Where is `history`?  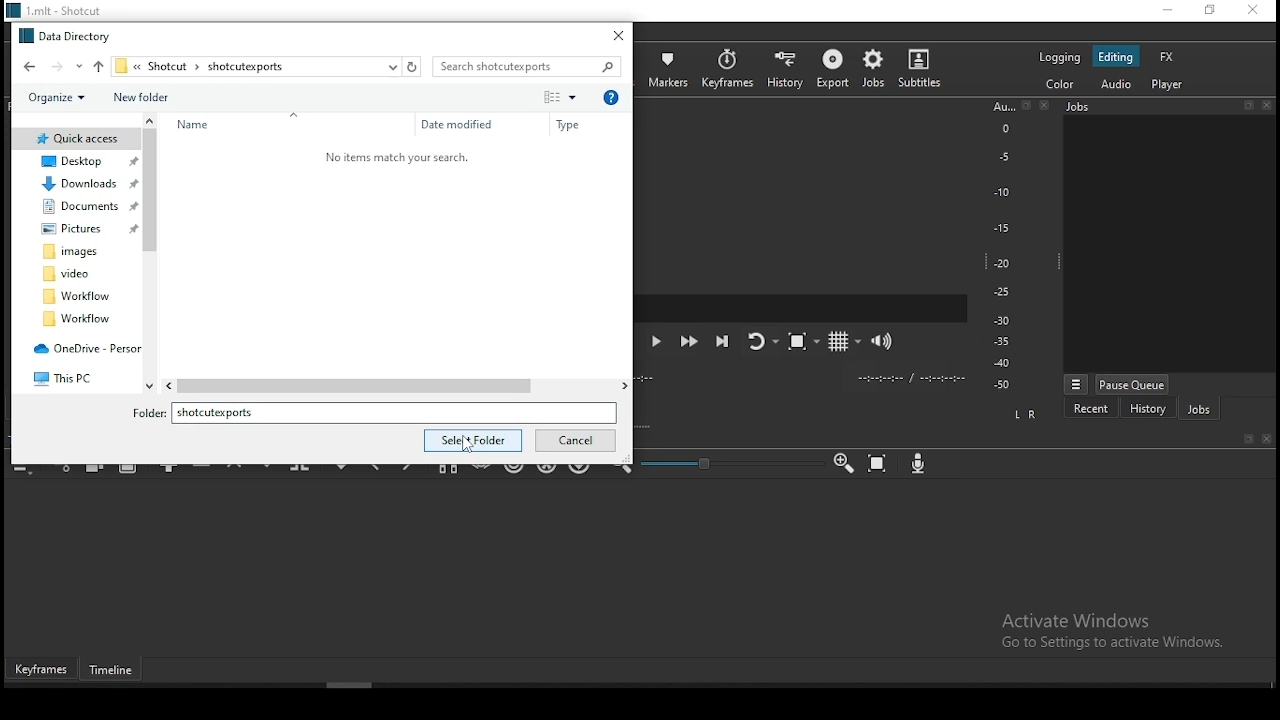
history is located at coordinates (1148, 409).